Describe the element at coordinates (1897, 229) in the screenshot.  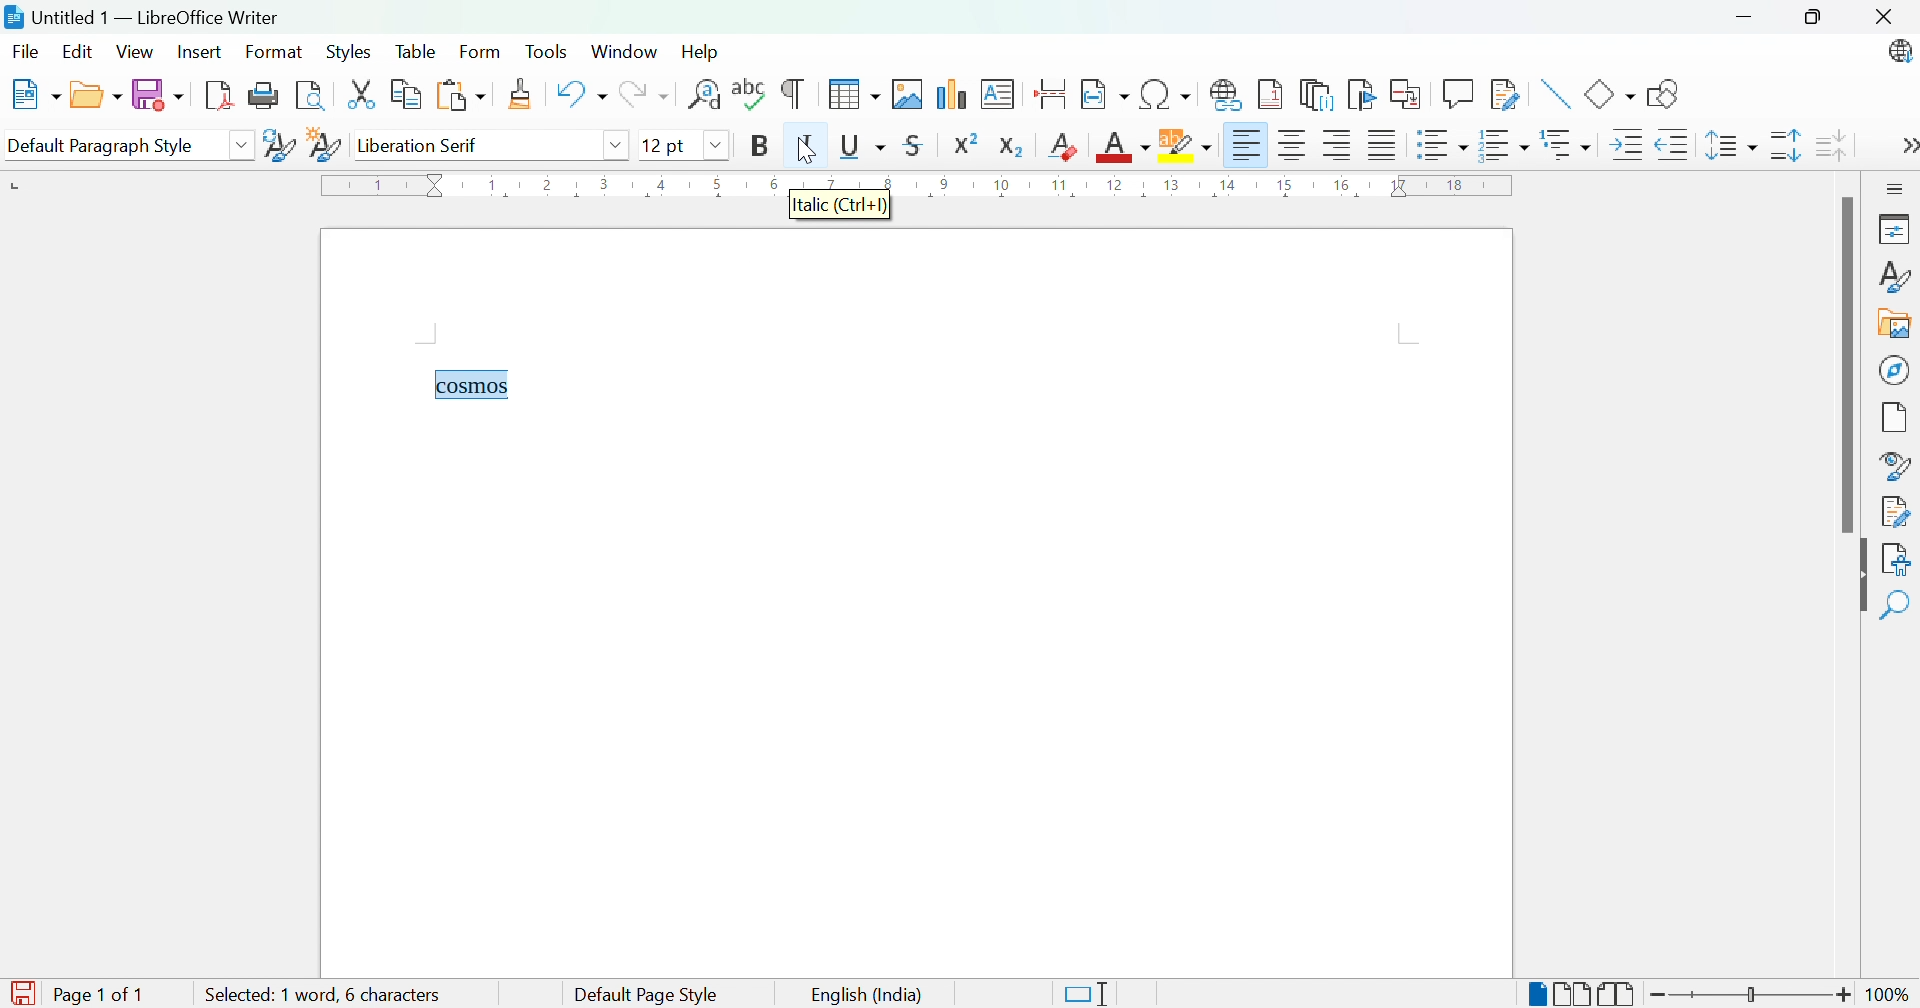
I see `Properties` at that location.